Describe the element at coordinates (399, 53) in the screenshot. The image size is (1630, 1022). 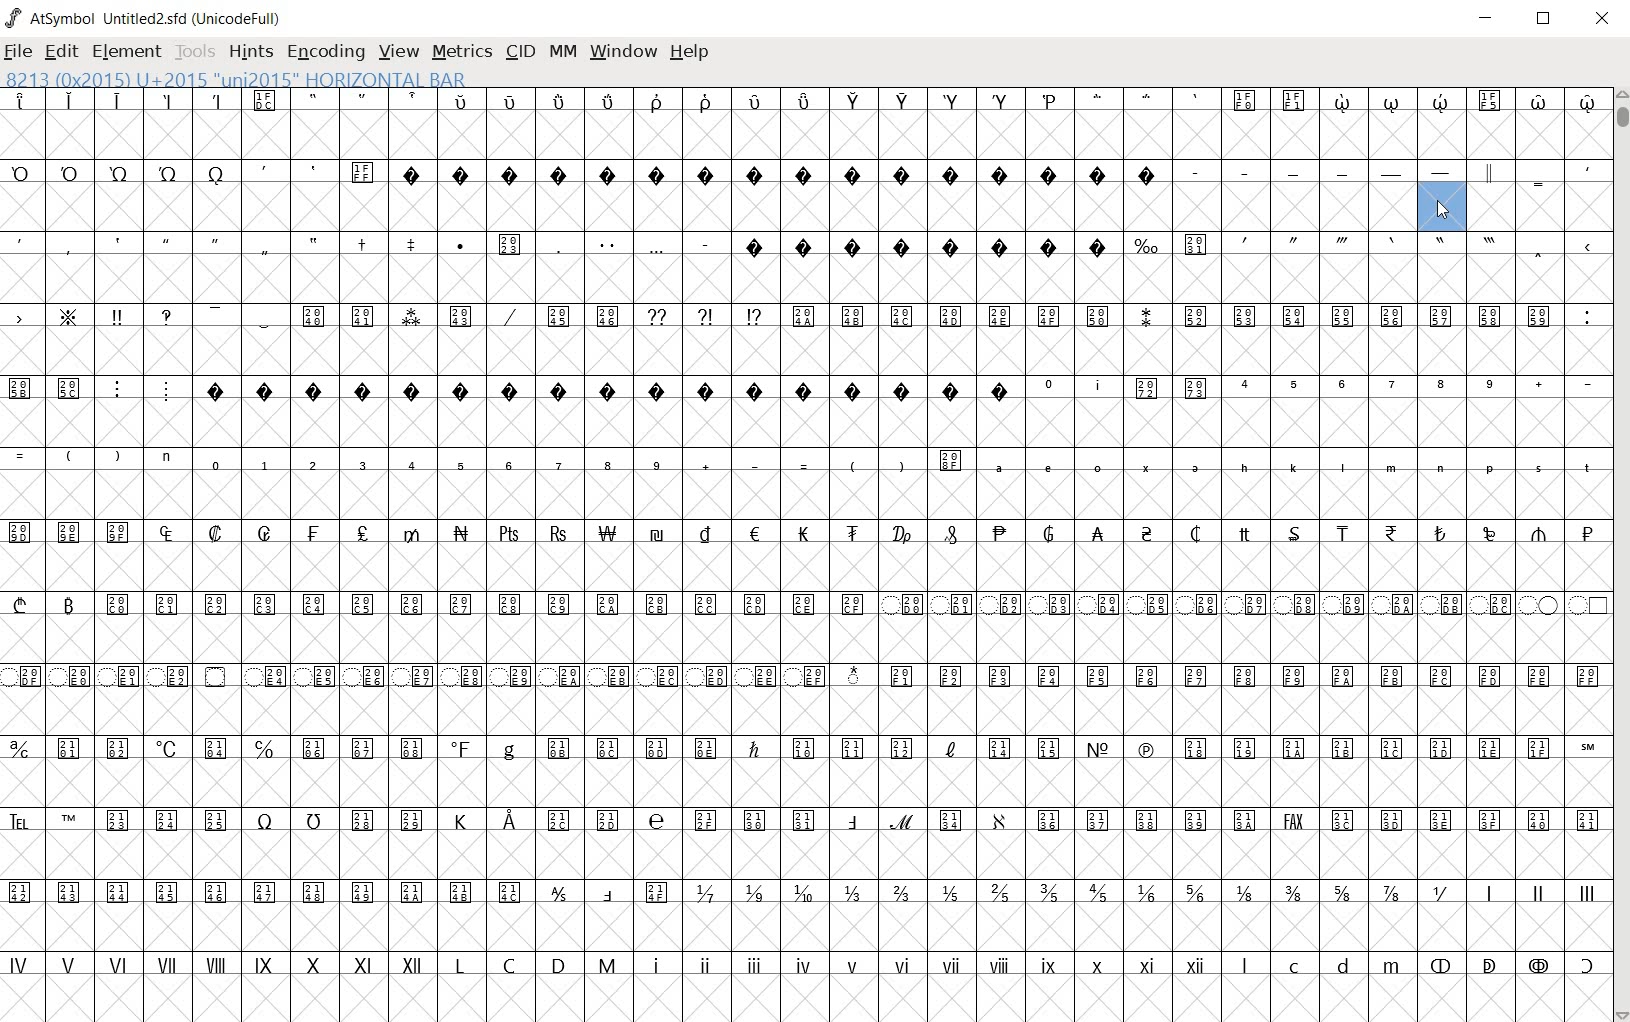
I see `VIEW` at that location.